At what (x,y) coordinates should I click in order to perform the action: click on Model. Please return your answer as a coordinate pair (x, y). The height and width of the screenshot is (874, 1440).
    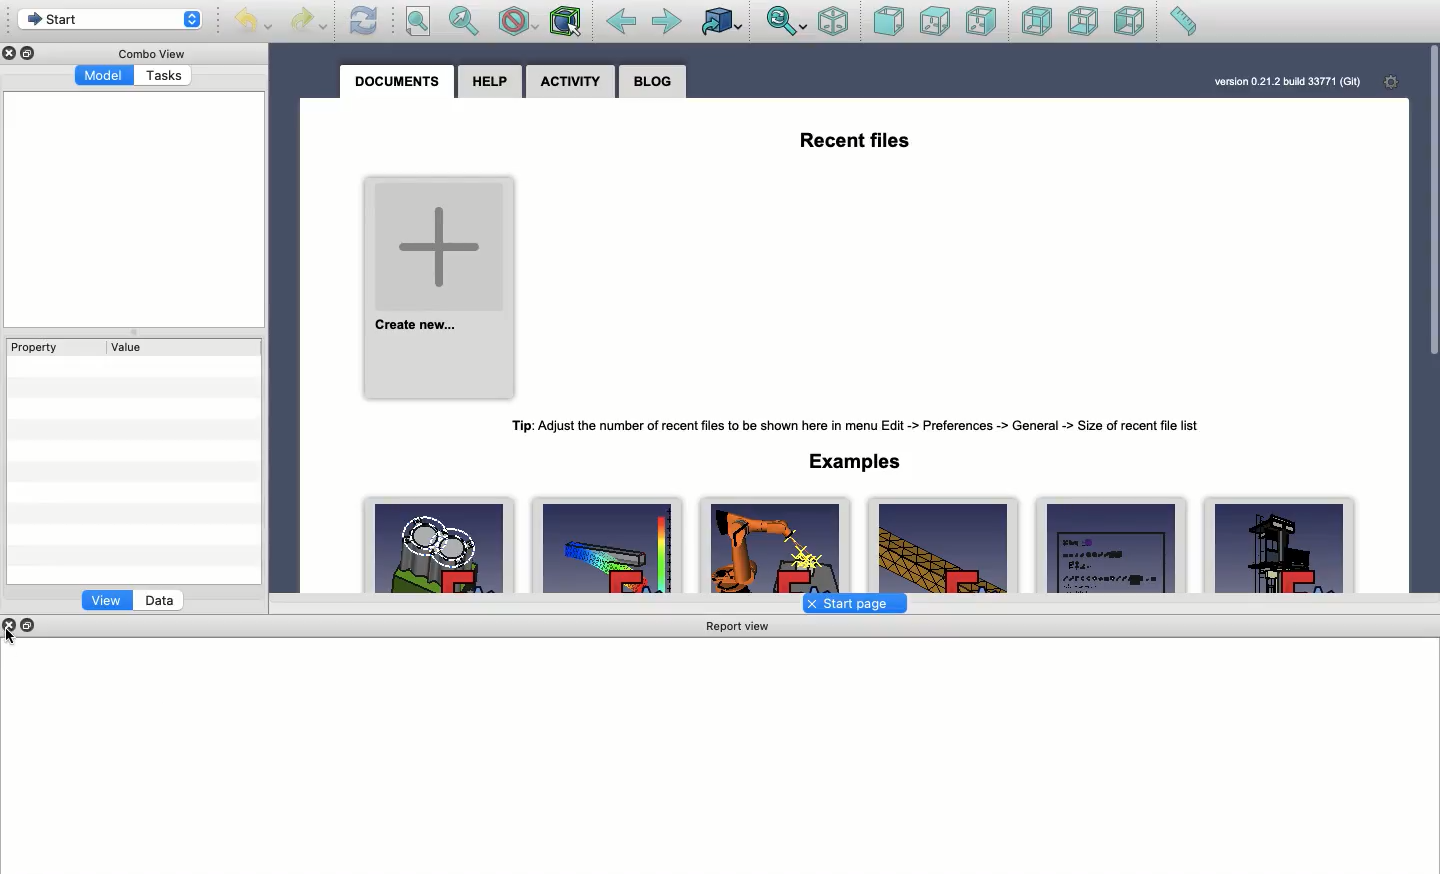
    Looking at the image, I should click on (101, 75).